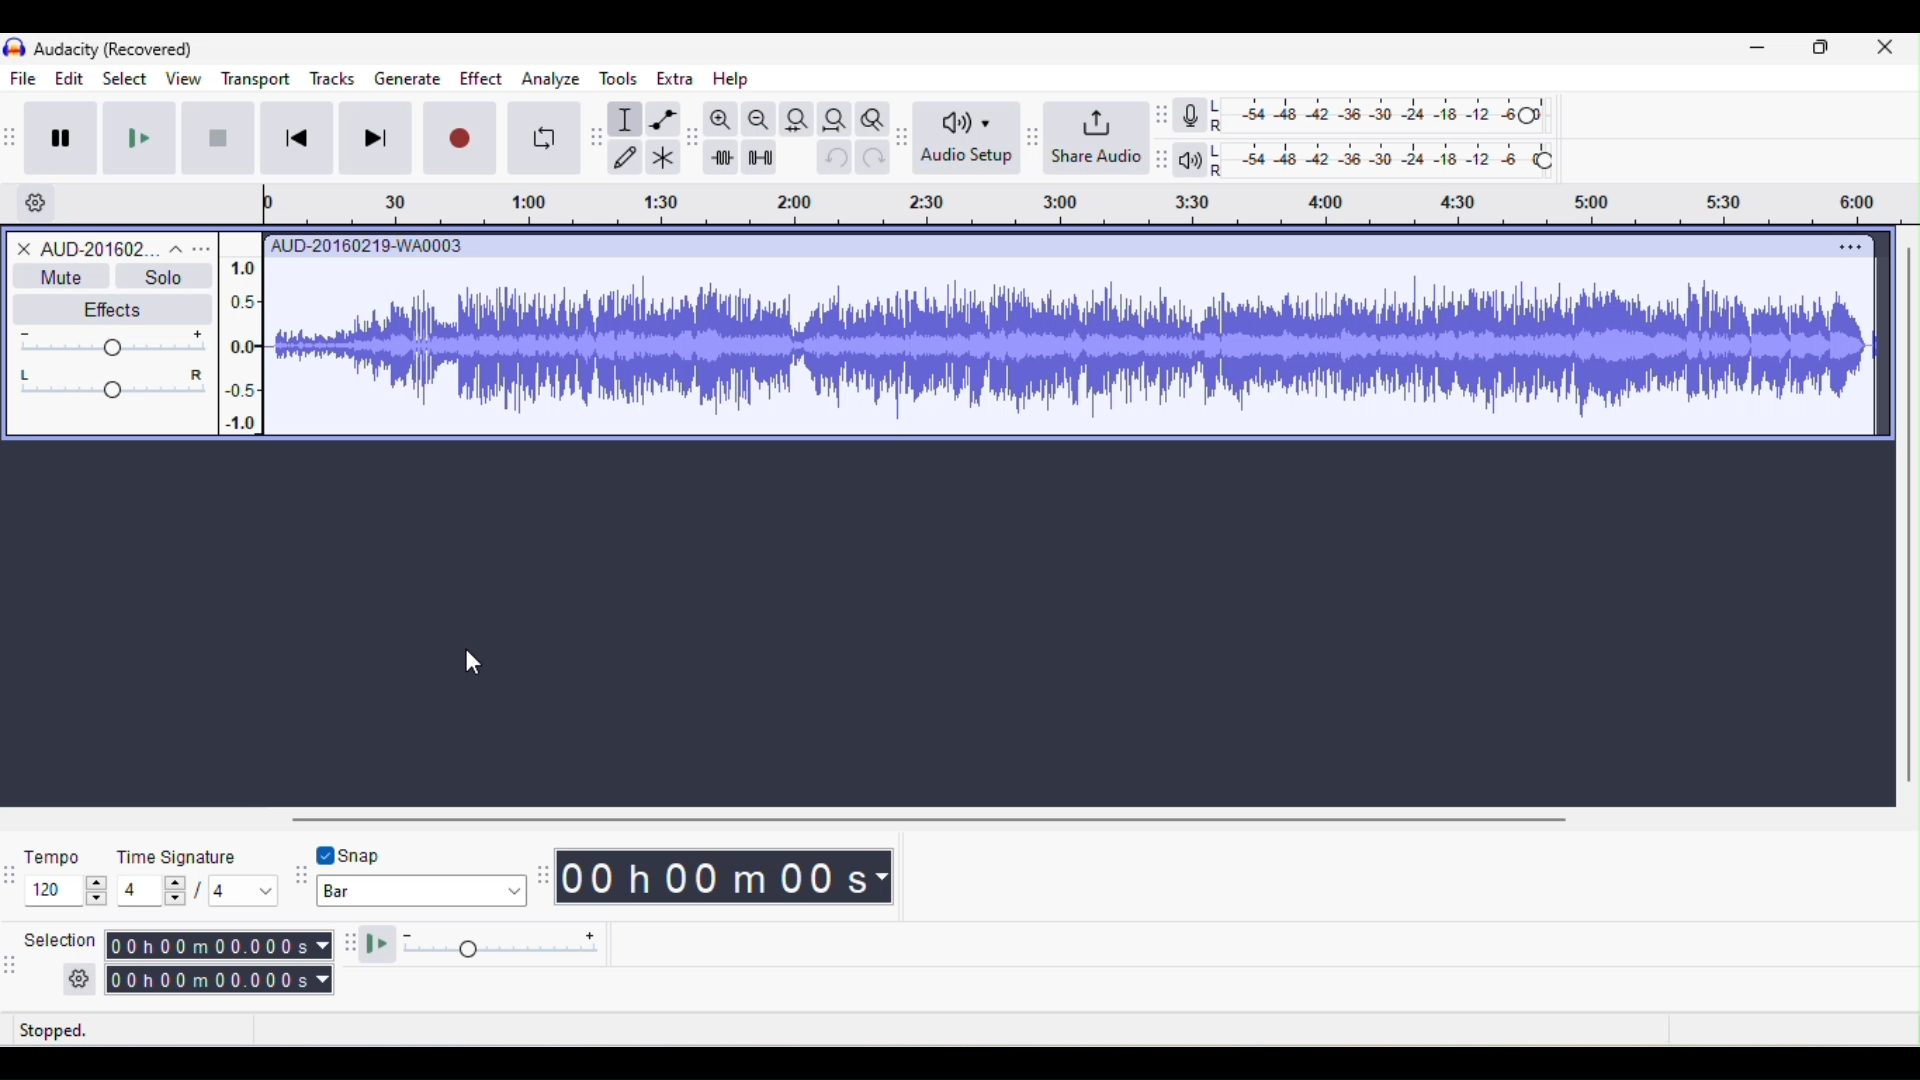 The height and width of the screenshot is (1080, 1920). Describe the element at coordinates (598, 134) in the screenshot. I see `audacity tools toolbar` at that location.